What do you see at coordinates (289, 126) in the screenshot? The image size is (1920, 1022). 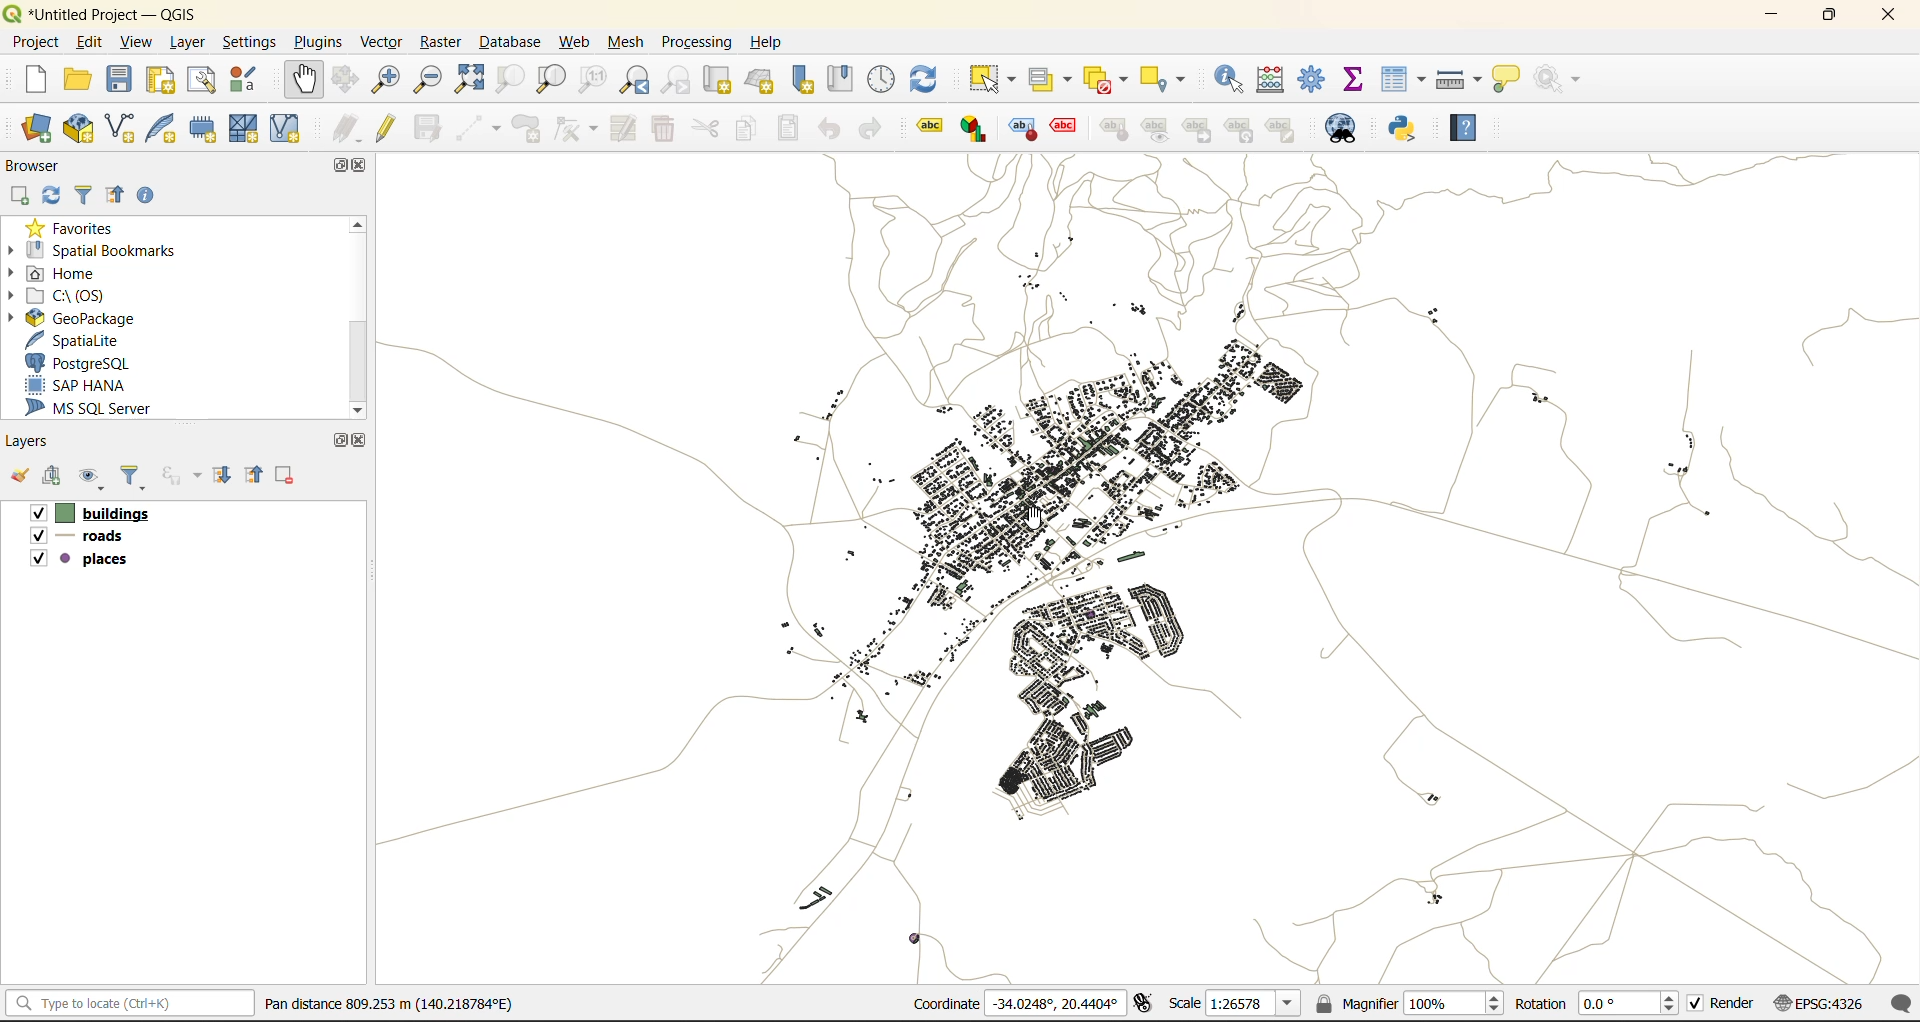 I see `new virtual layer` at bounding box center [289, 126].